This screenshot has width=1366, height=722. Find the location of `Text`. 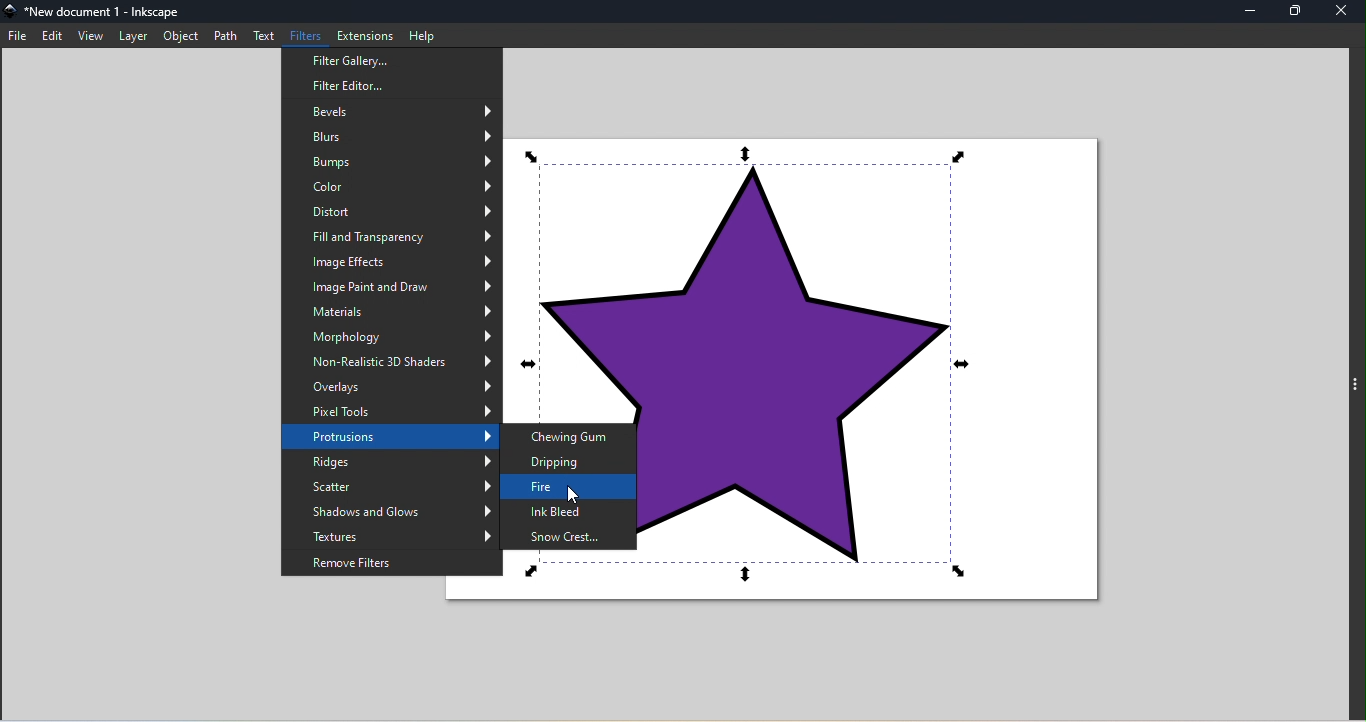

Text is located at coordinates (263, 35).